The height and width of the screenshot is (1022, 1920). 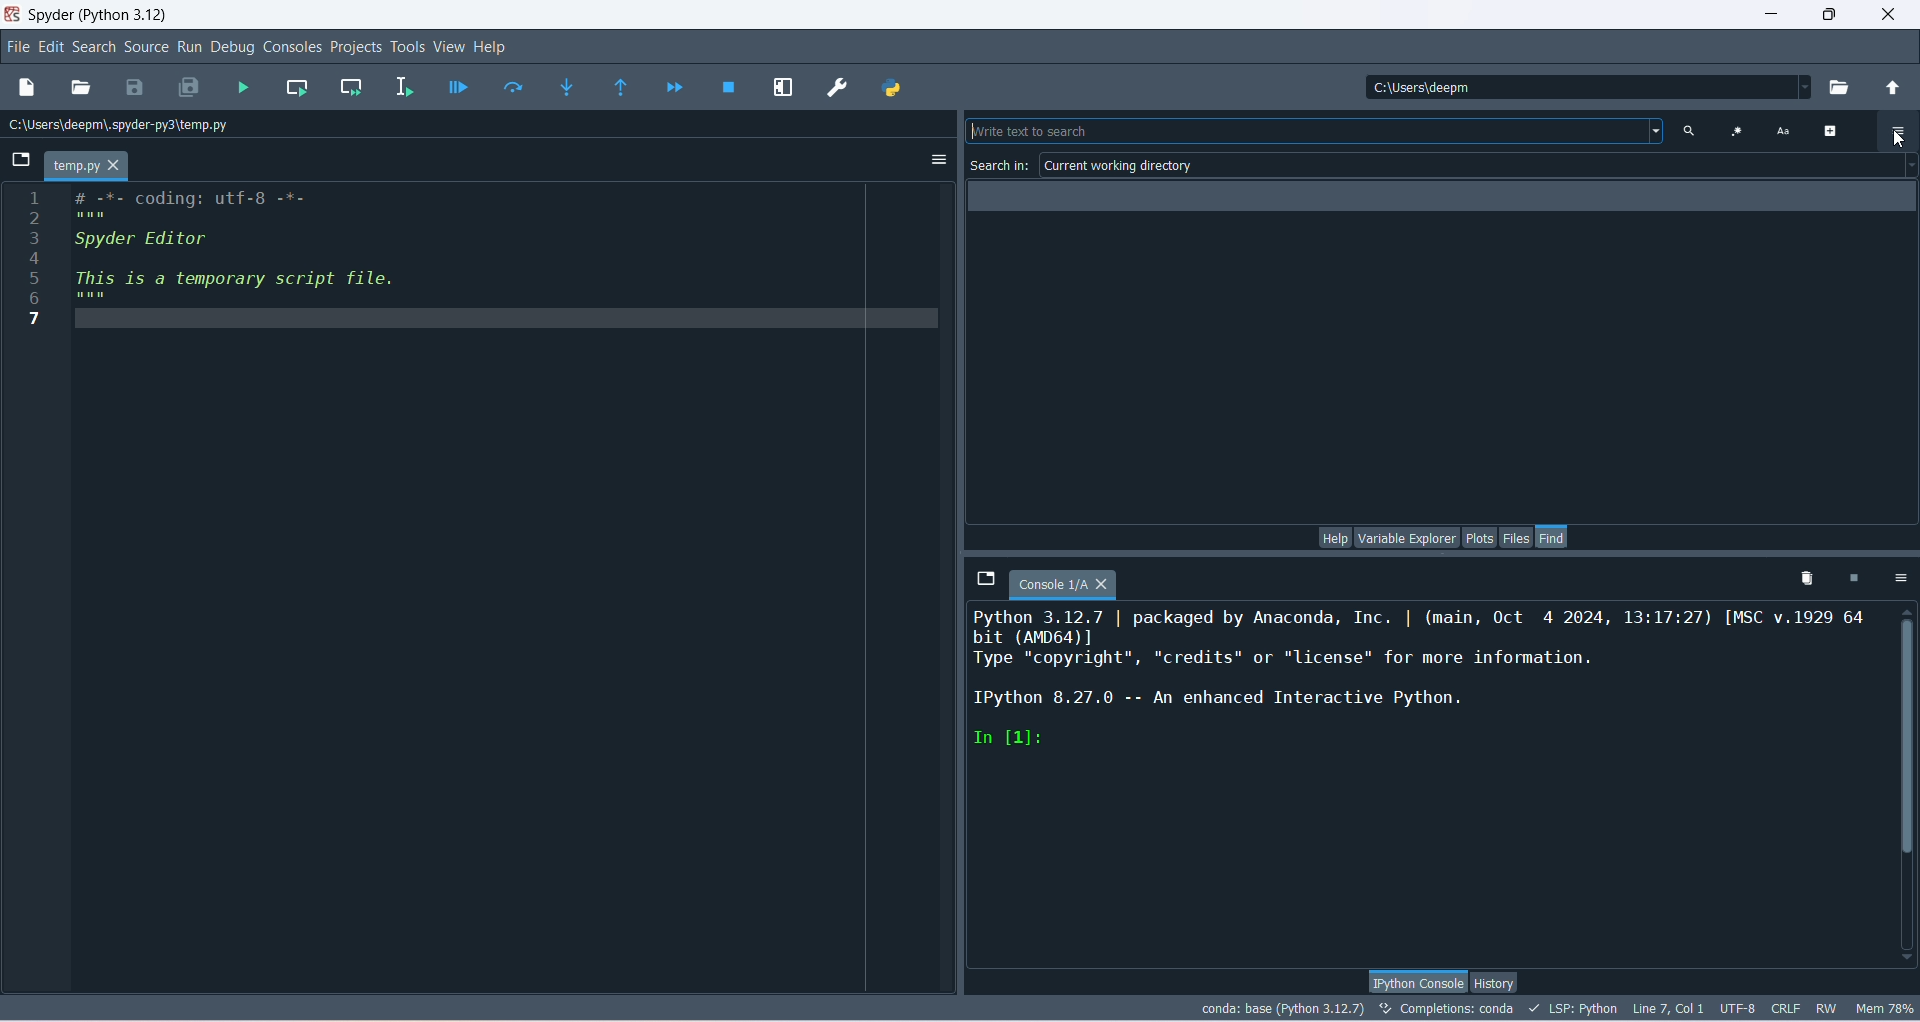 What do you see at coordinates (1766, 12) in the screenshot?
I see `minimize` at bounding box center [1766, 12].